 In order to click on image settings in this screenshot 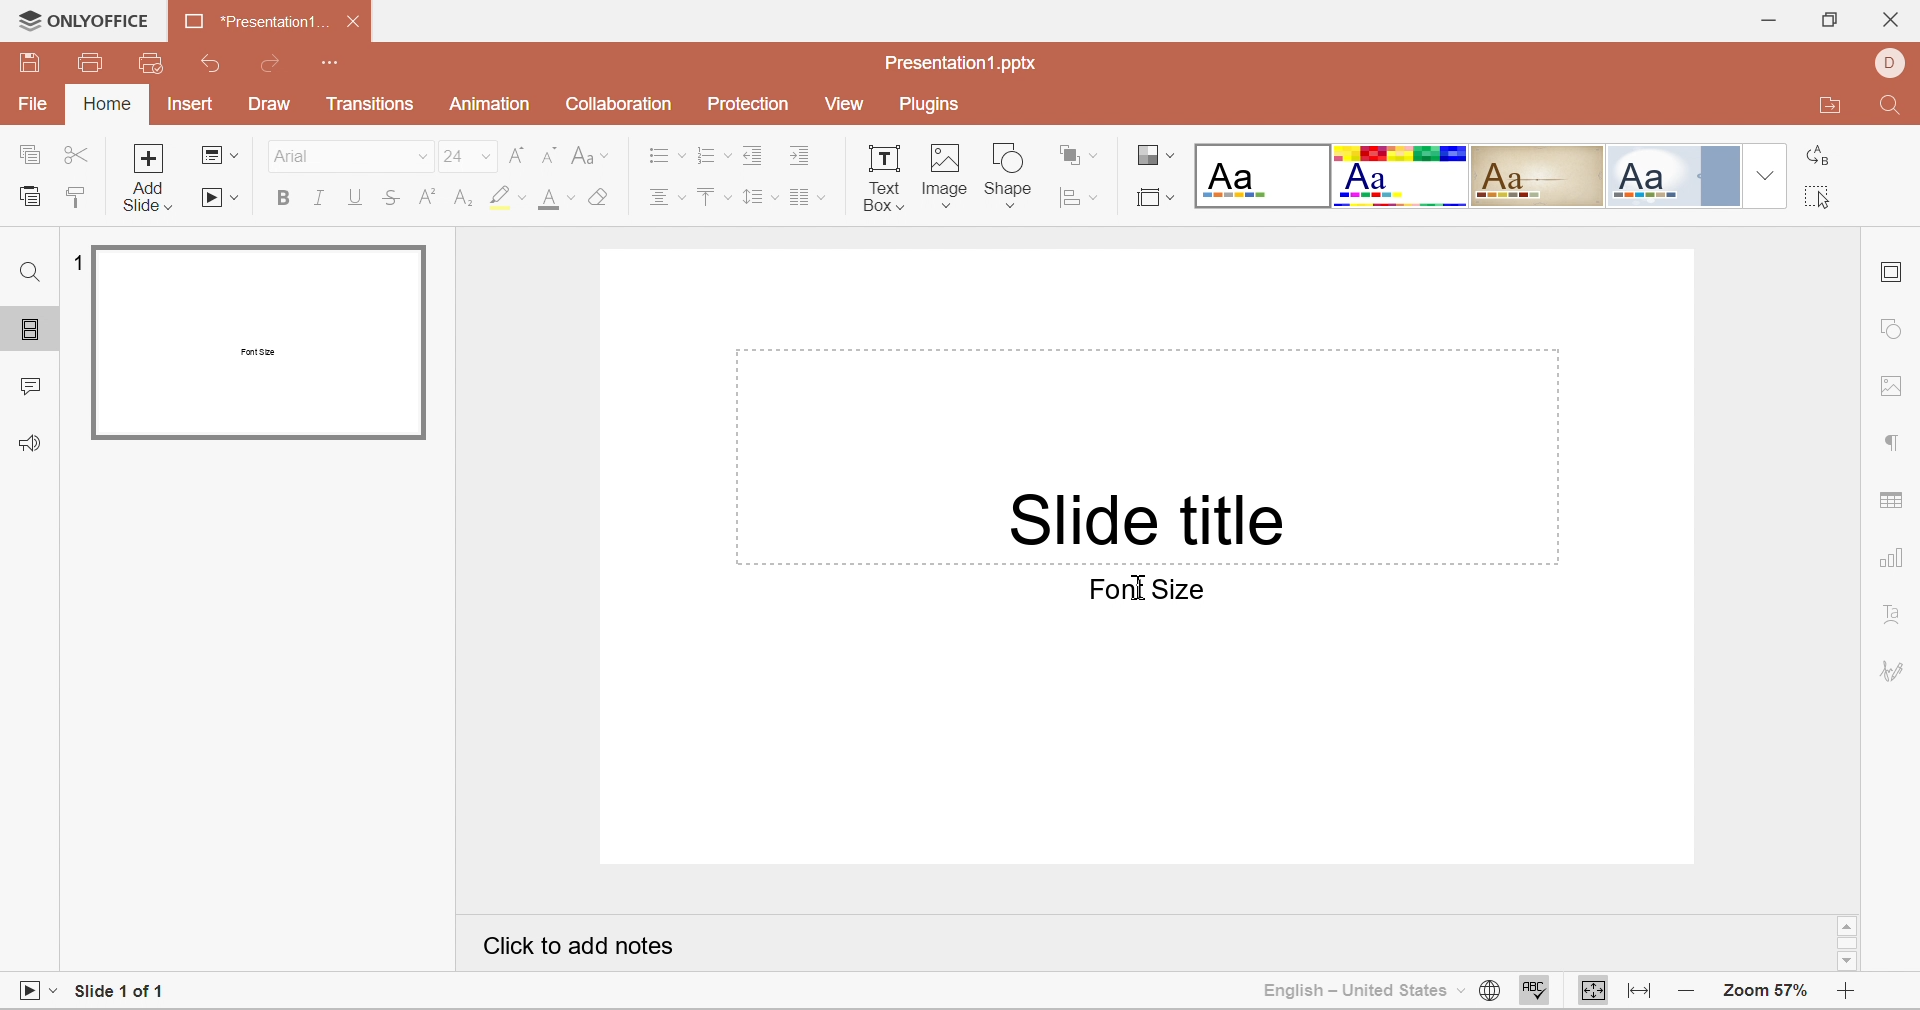, I will do `click(1893, 386)`.